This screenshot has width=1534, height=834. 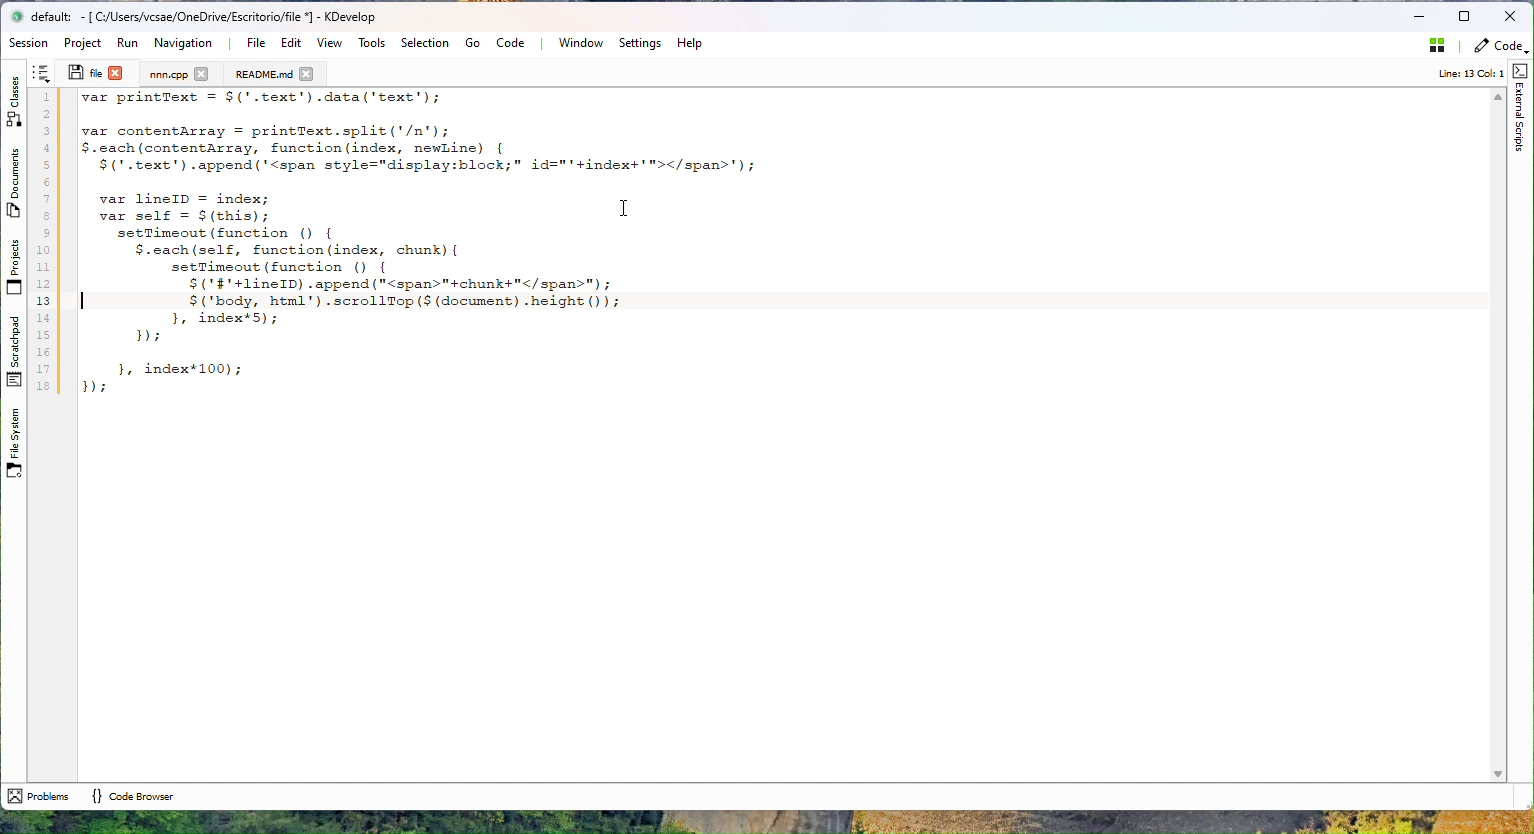 What do you see at coordinates (84, 72) in the screenshot?
I see `File` at bounding box center [84, 72].